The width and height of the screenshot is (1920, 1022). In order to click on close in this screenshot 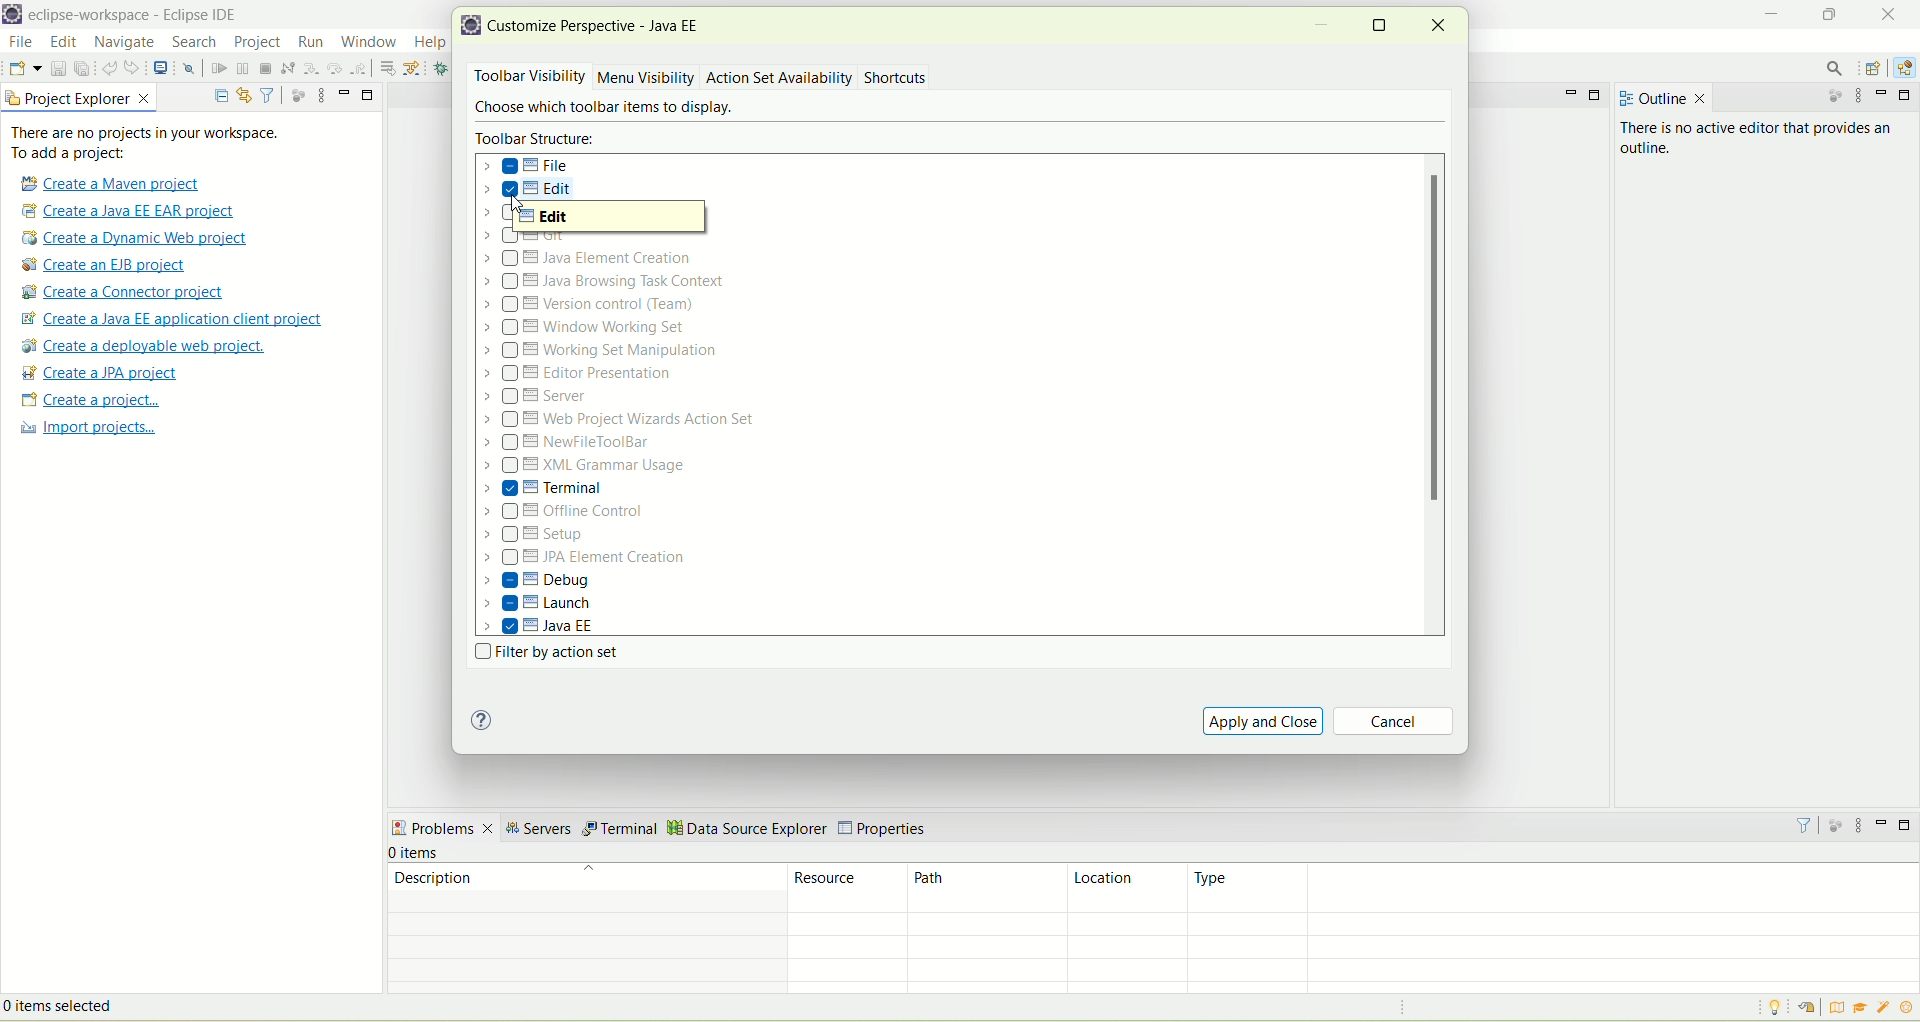, I will do `click(1885, 13)`.